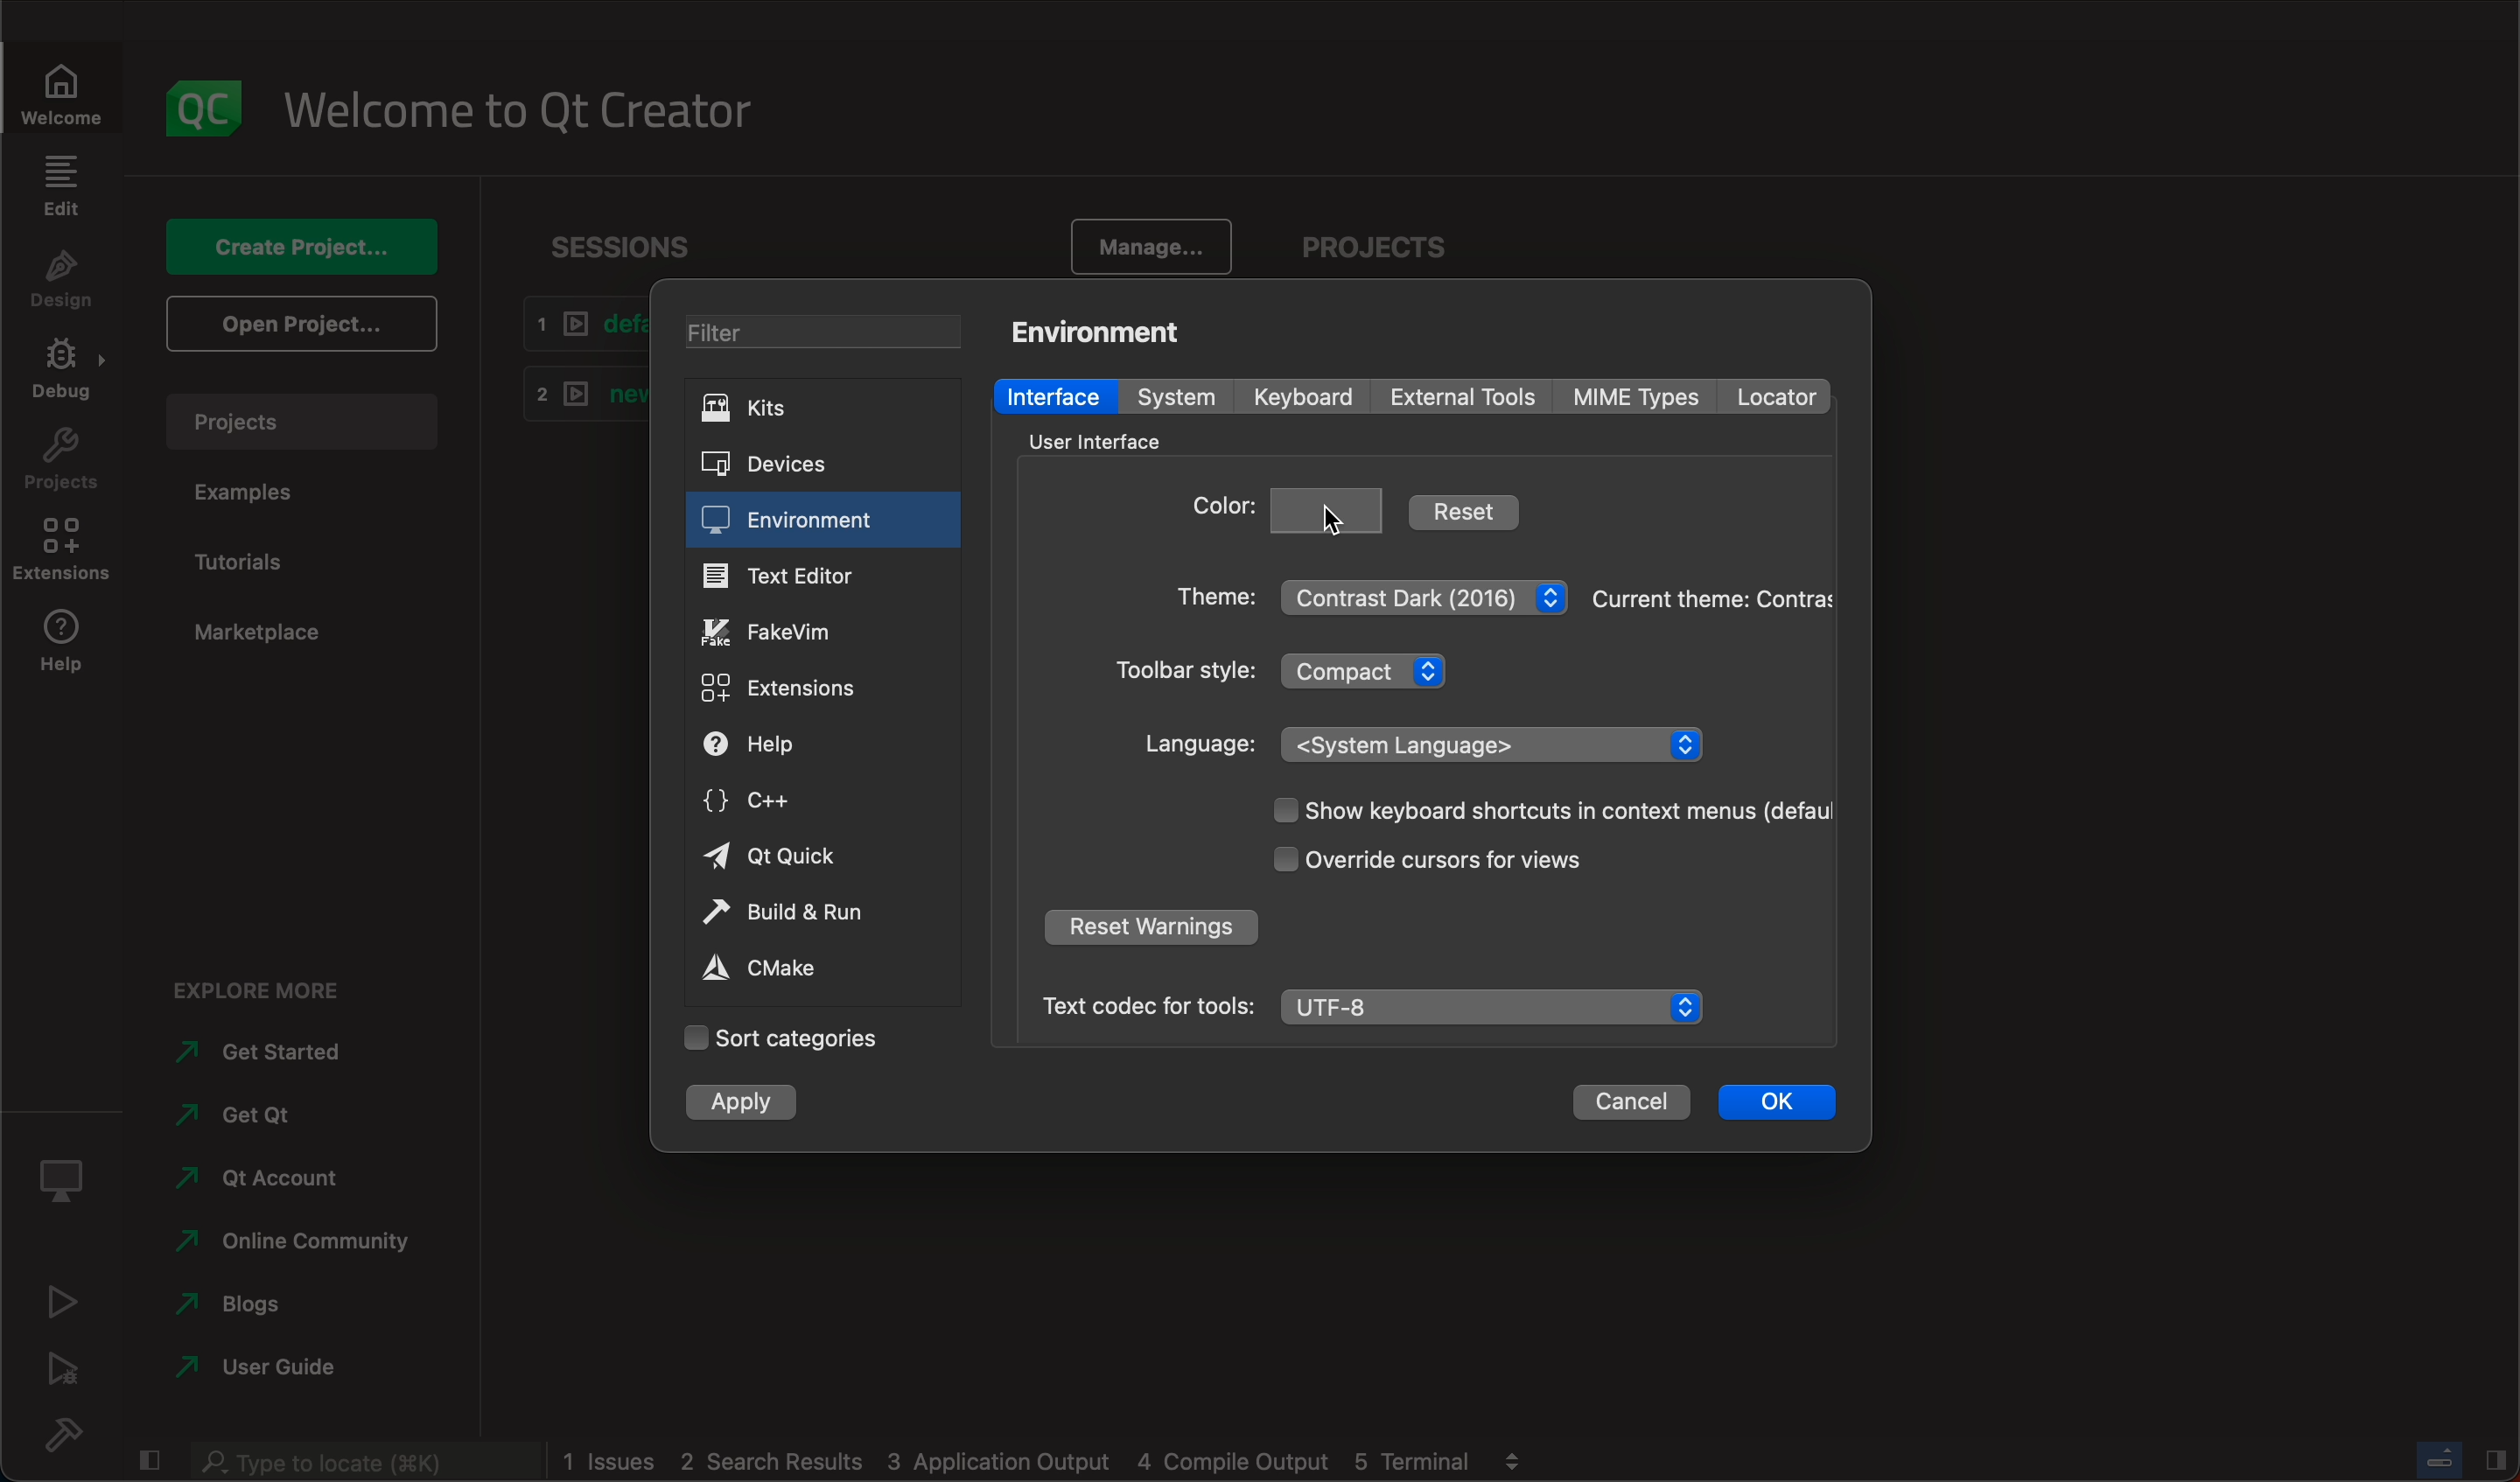 This screenshot has height=1482, width=2520. Describe the element at coordinates (1631, 1102) in the screenshot. I see `cancel` at that location.